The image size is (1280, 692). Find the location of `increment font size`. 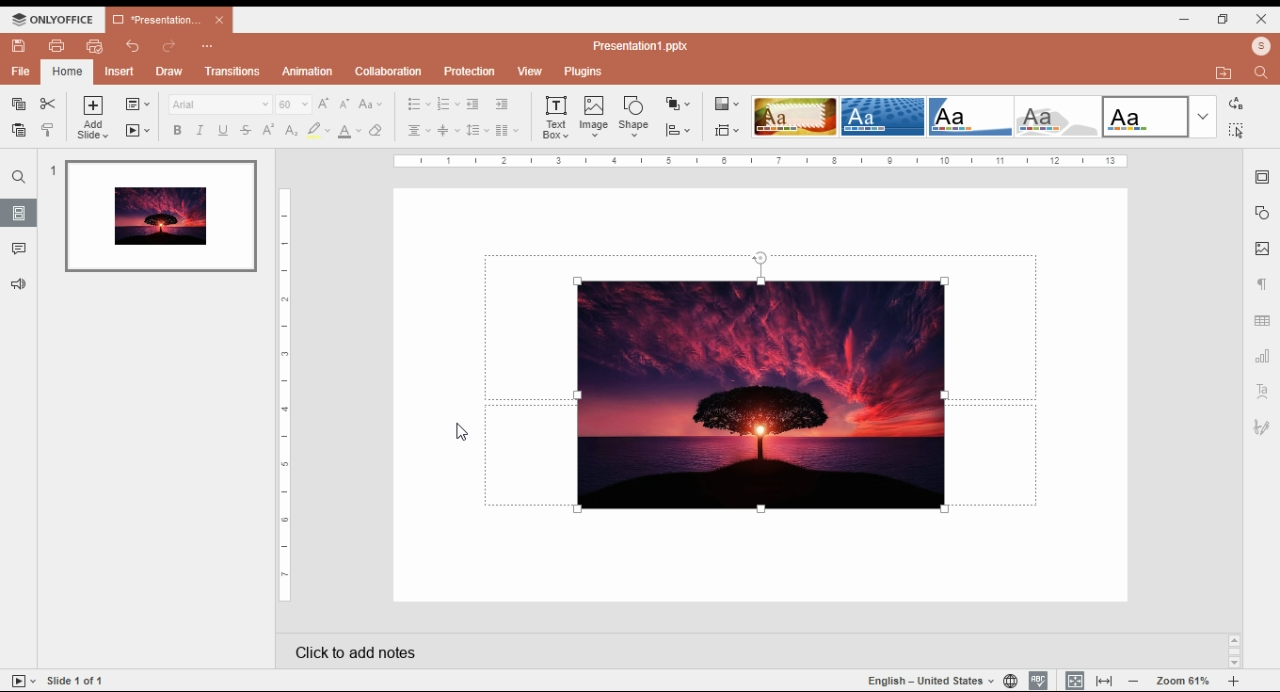

increment font size is located at coordinates (324, 104).